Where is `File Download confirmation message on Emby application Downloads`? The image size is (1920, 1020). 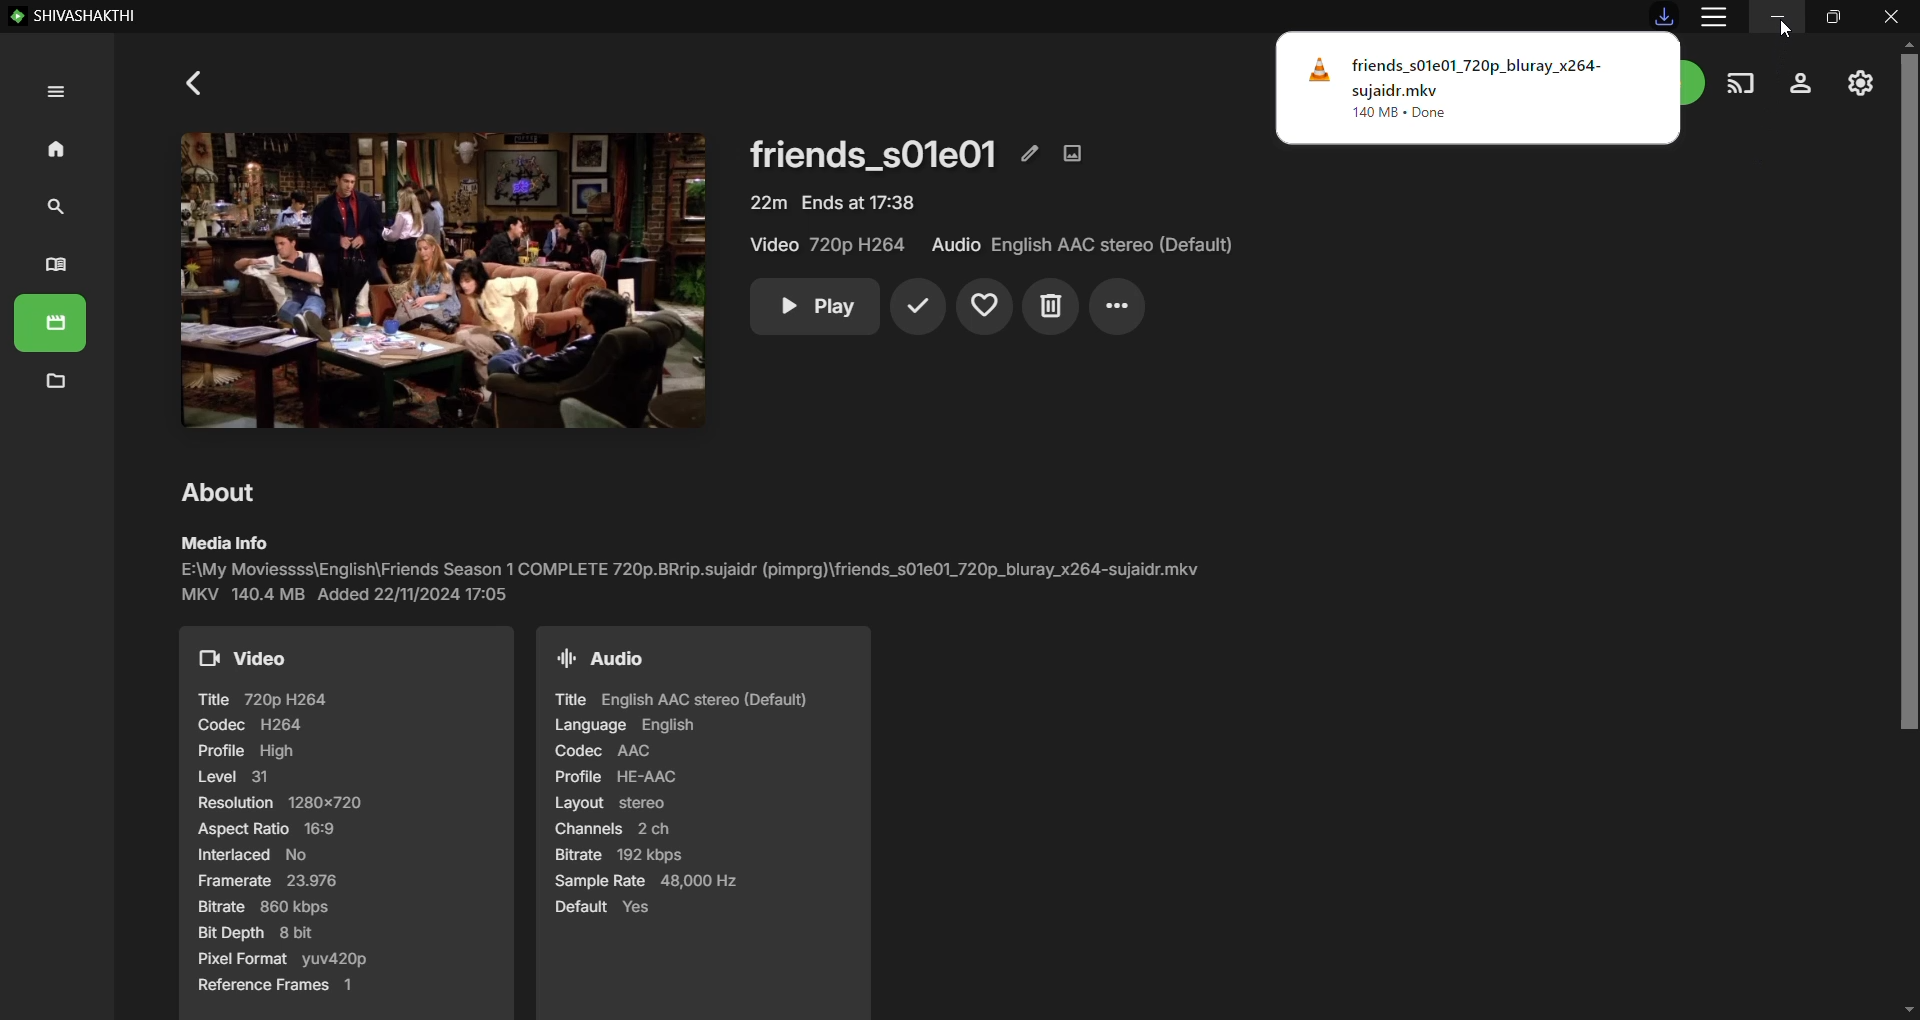 File Download confirmation message on Emby application Downloads is located at coordinates (1478, 88).